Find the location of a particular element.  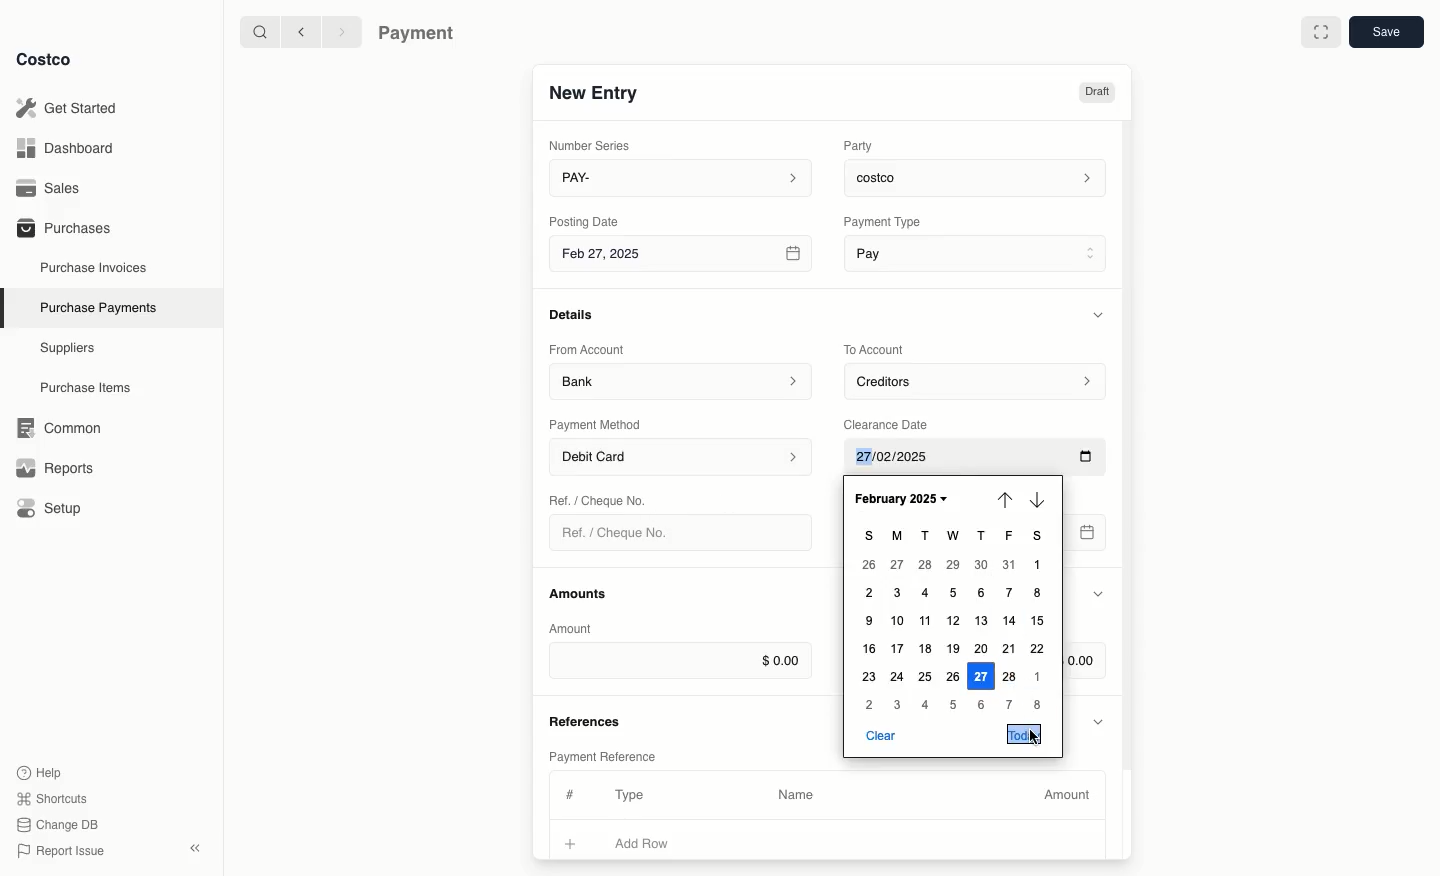

Sales is located at coordinates (55, 188).